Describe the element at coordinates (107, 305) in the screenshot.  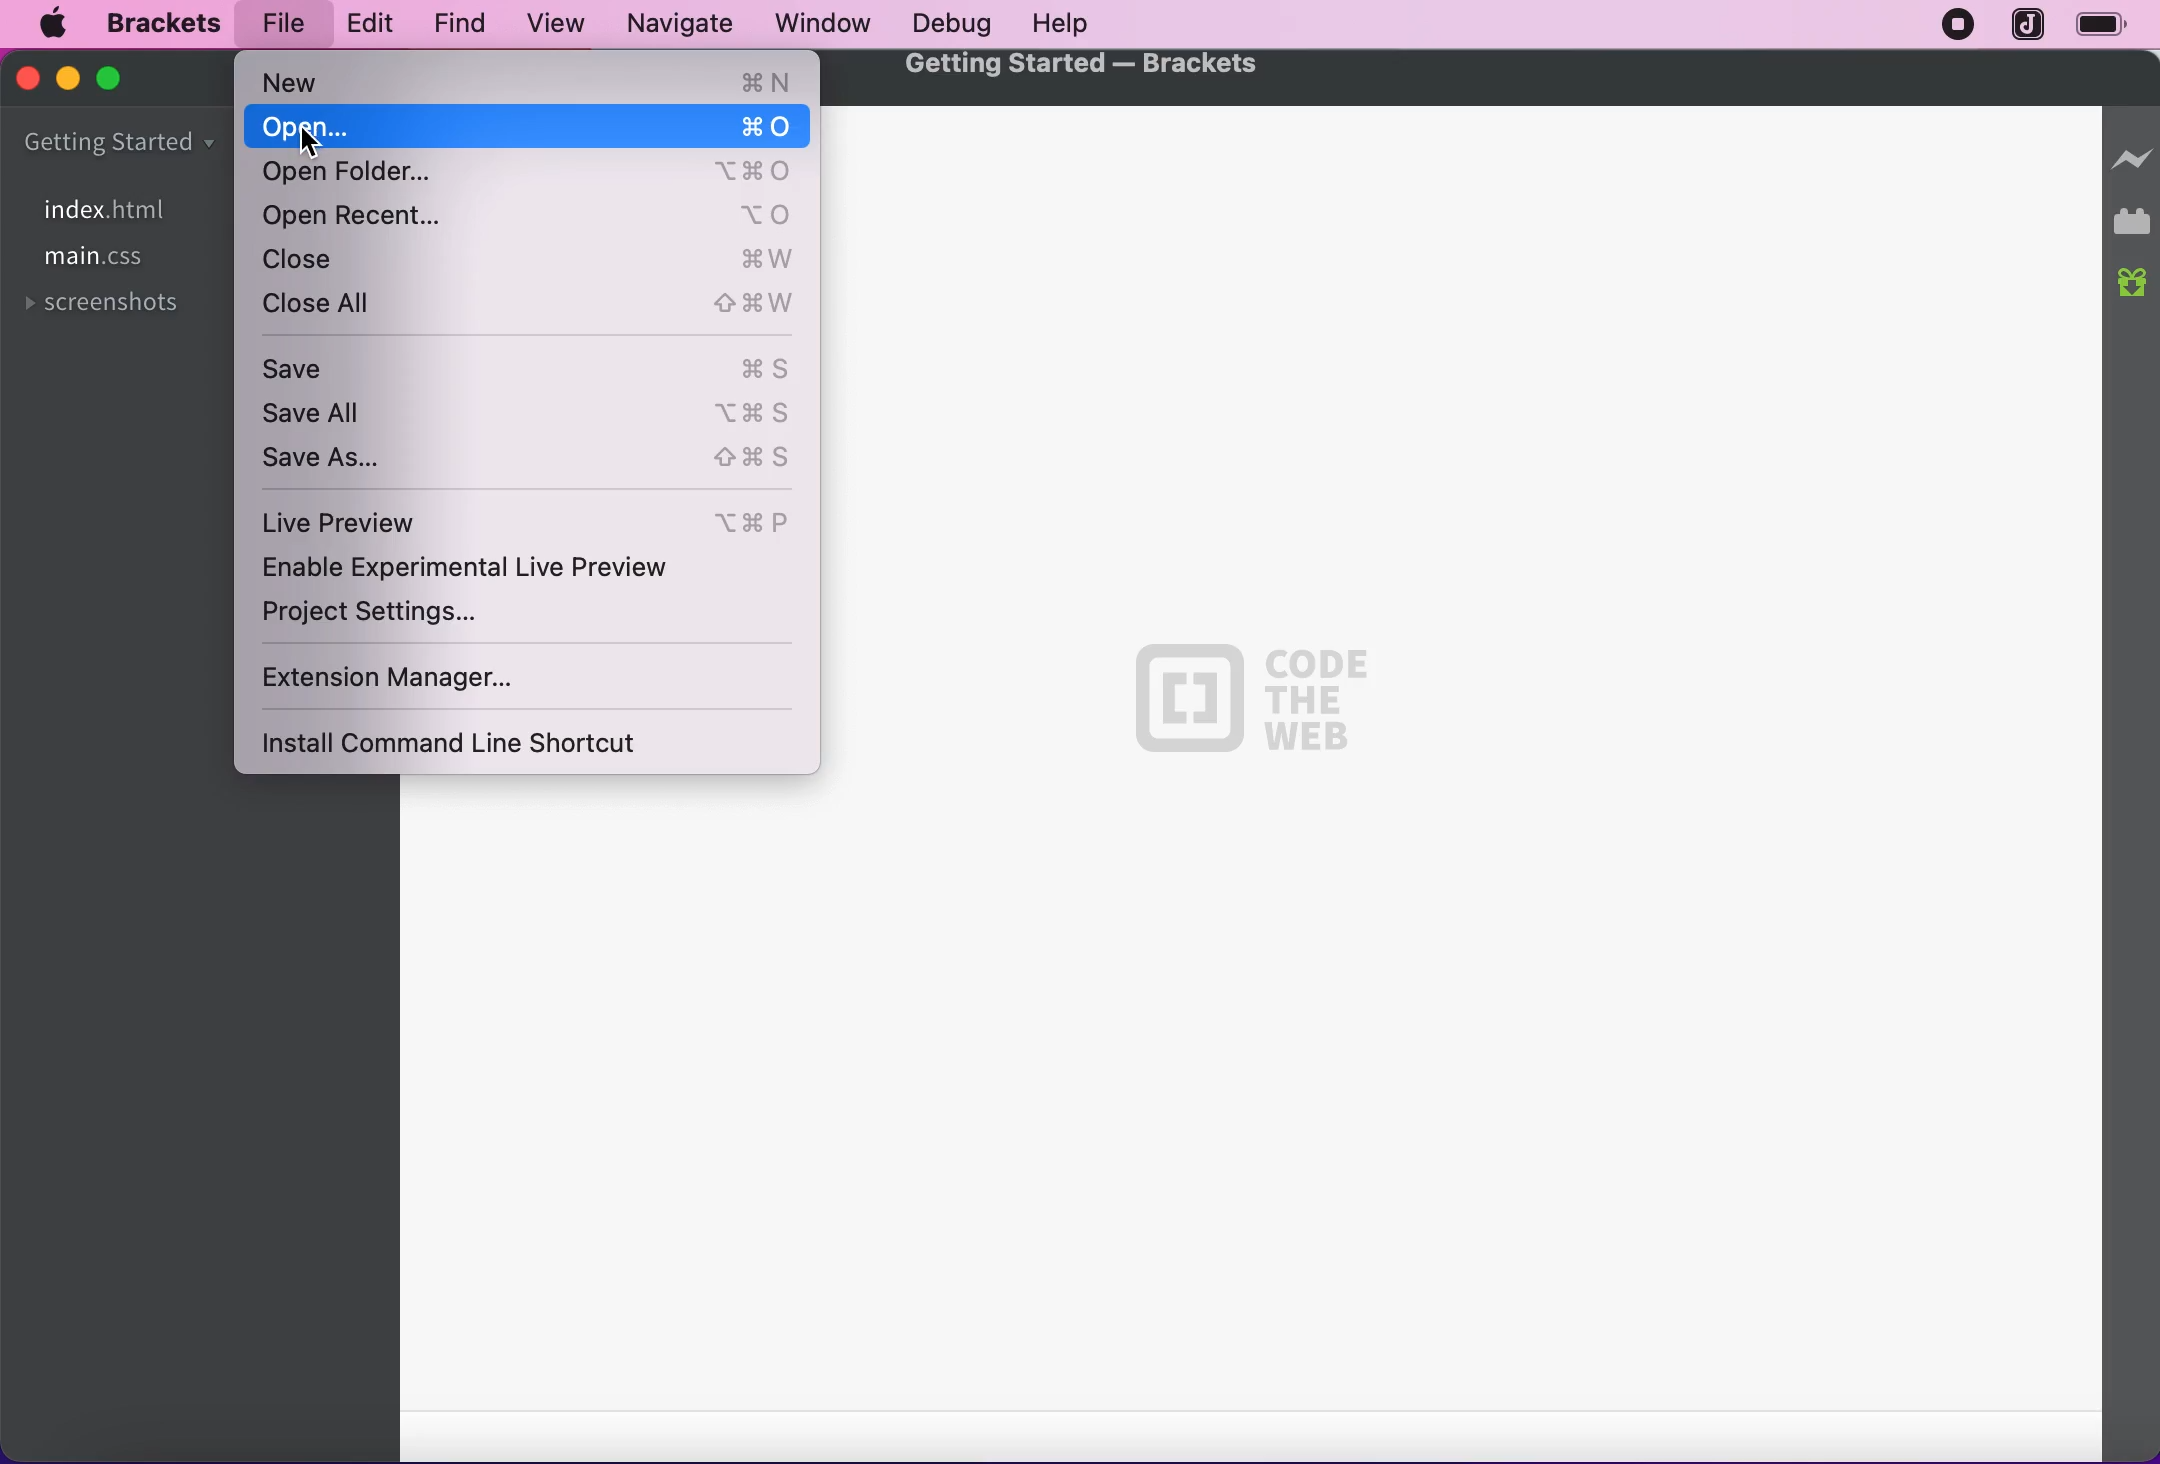
I see `screenshots` at that location.